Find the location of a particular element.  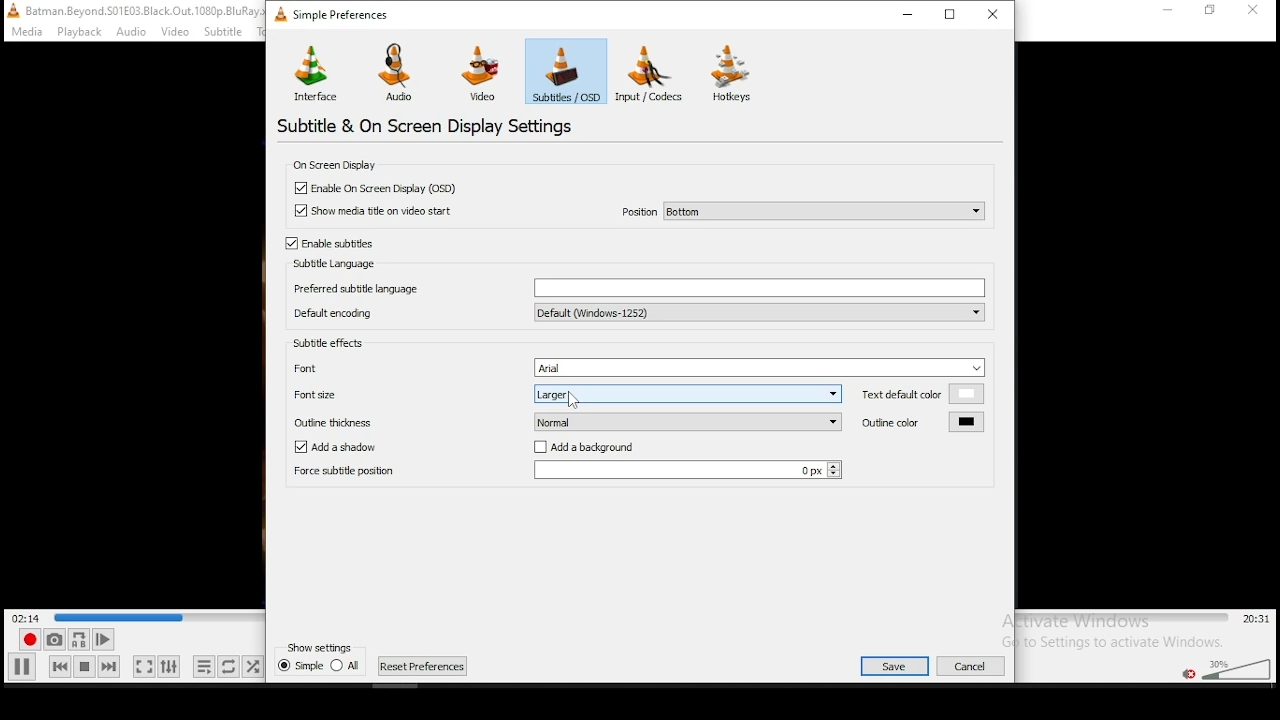

subtitles(OSD) is located at coordinates (566, 70).